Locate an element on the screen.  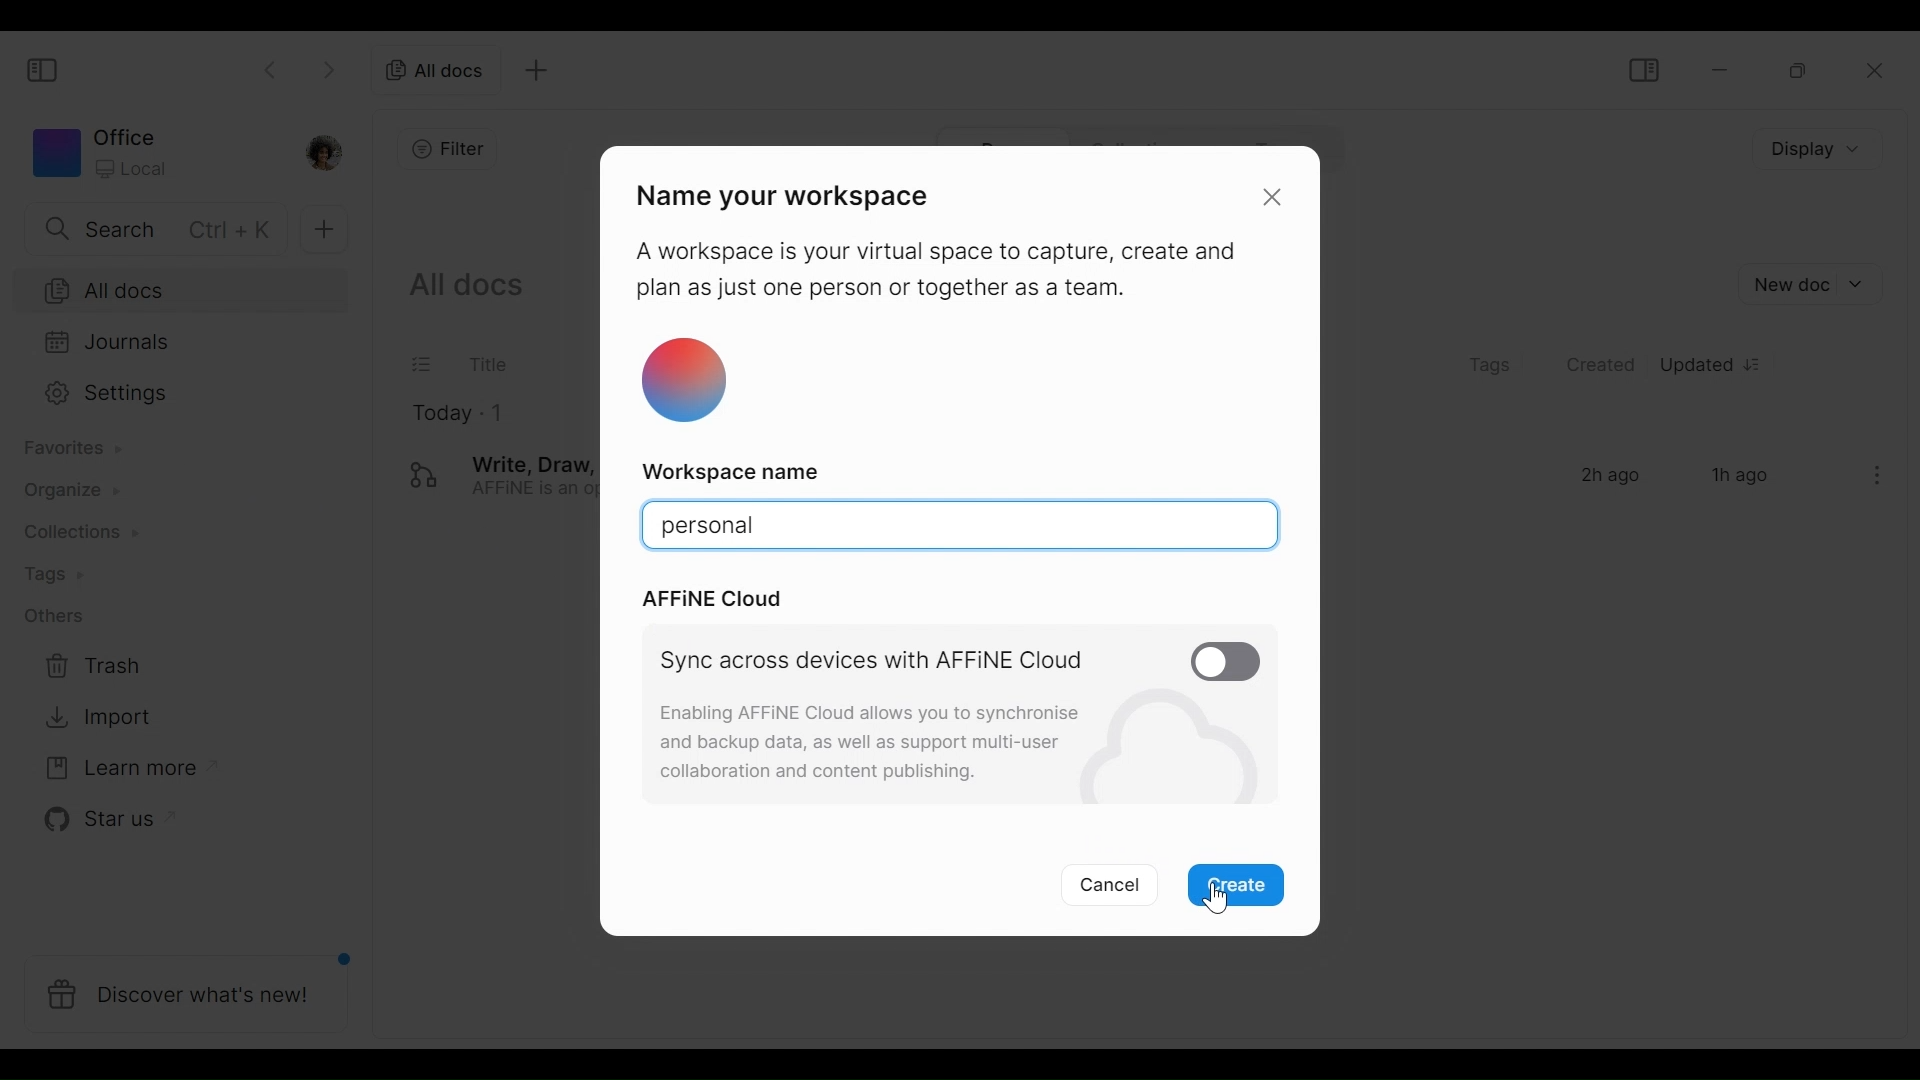
Workspace name is located at coordinates (738, 471).